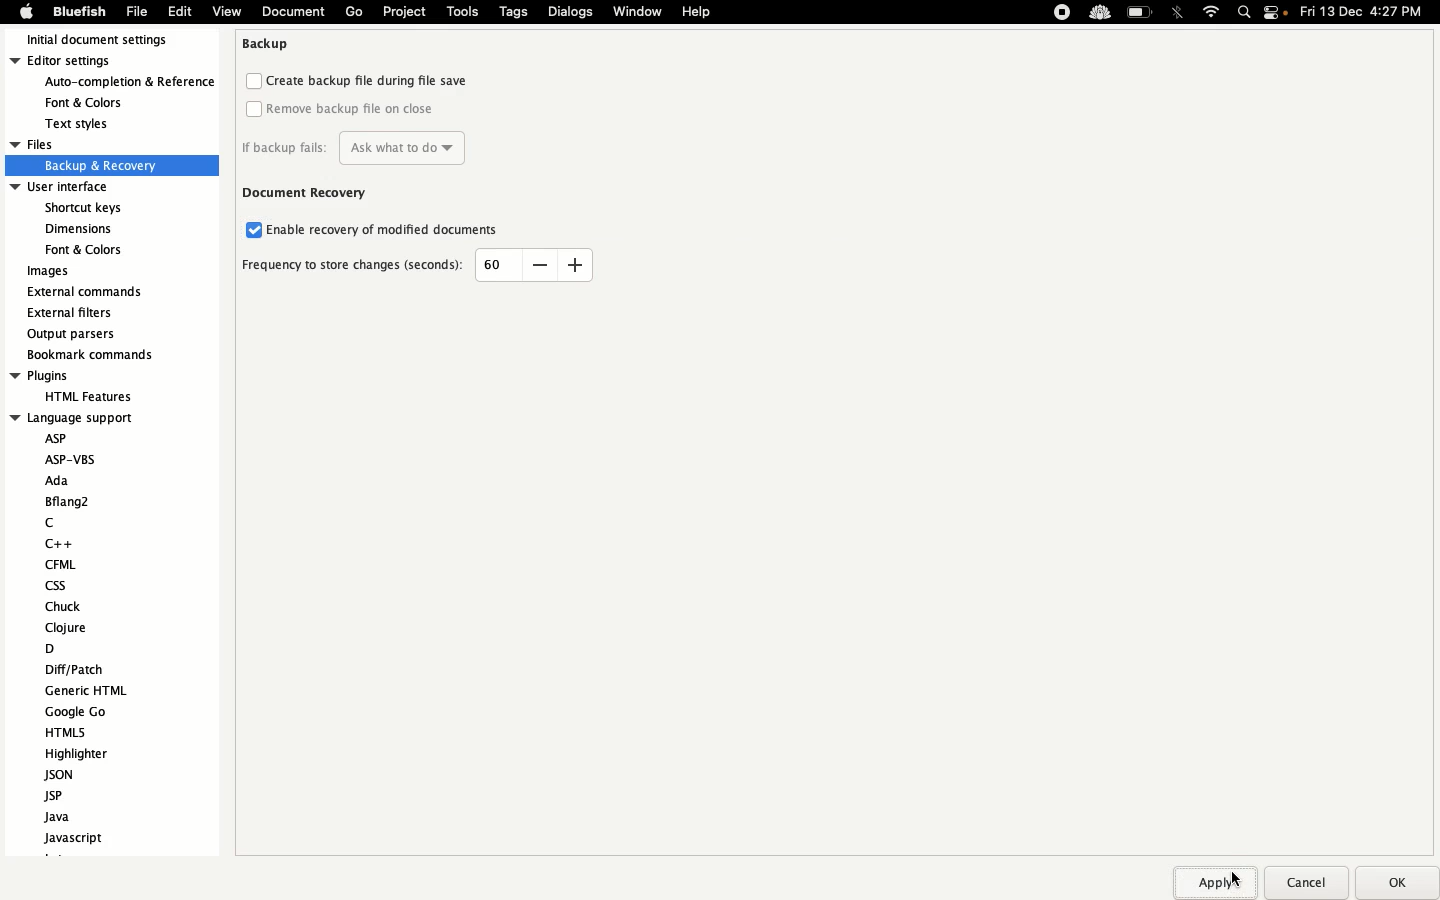 The image size is (1440, 900). What do you see at coordinates (354, 147) in the screenshot?
I see `If backup fails` at bounding box center [354, 147].